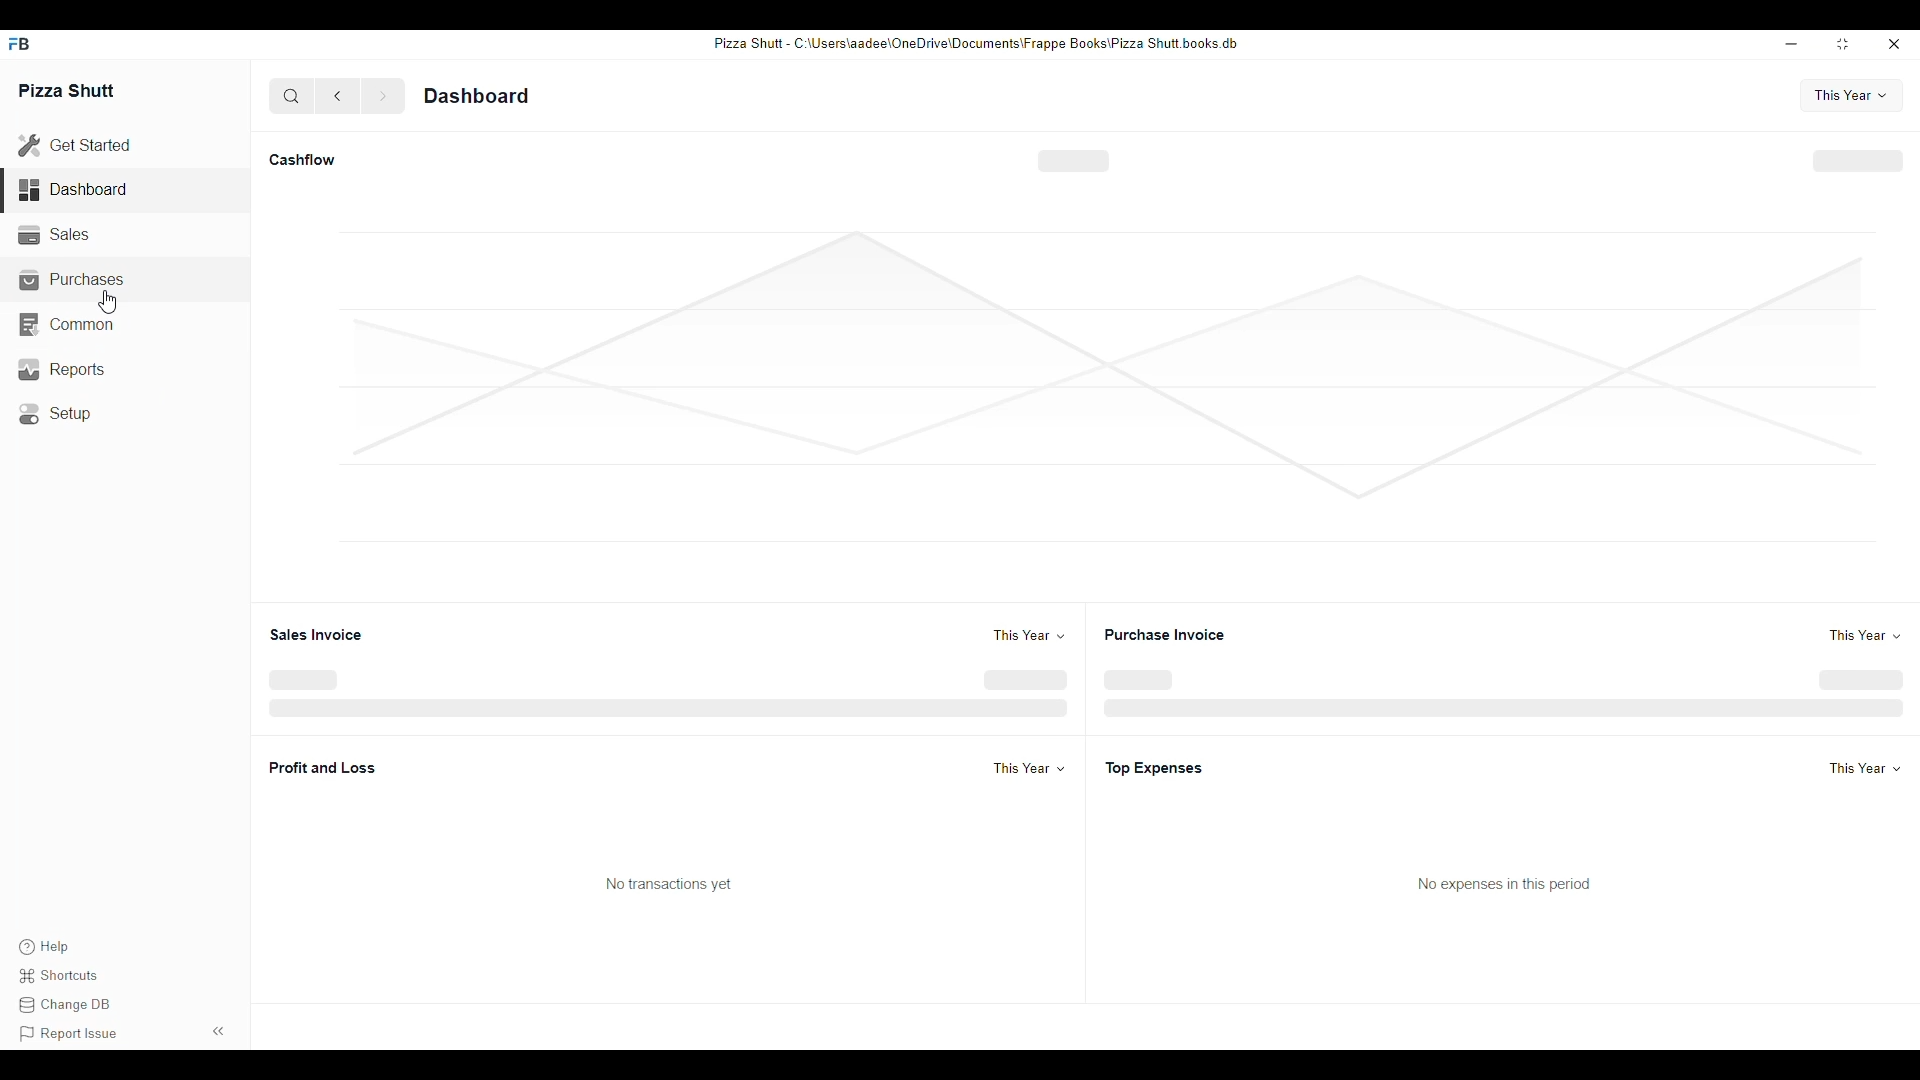  Describe the element at coordinates (68, 89) in the screenshot. I see `Pizza Shutt` at that location.